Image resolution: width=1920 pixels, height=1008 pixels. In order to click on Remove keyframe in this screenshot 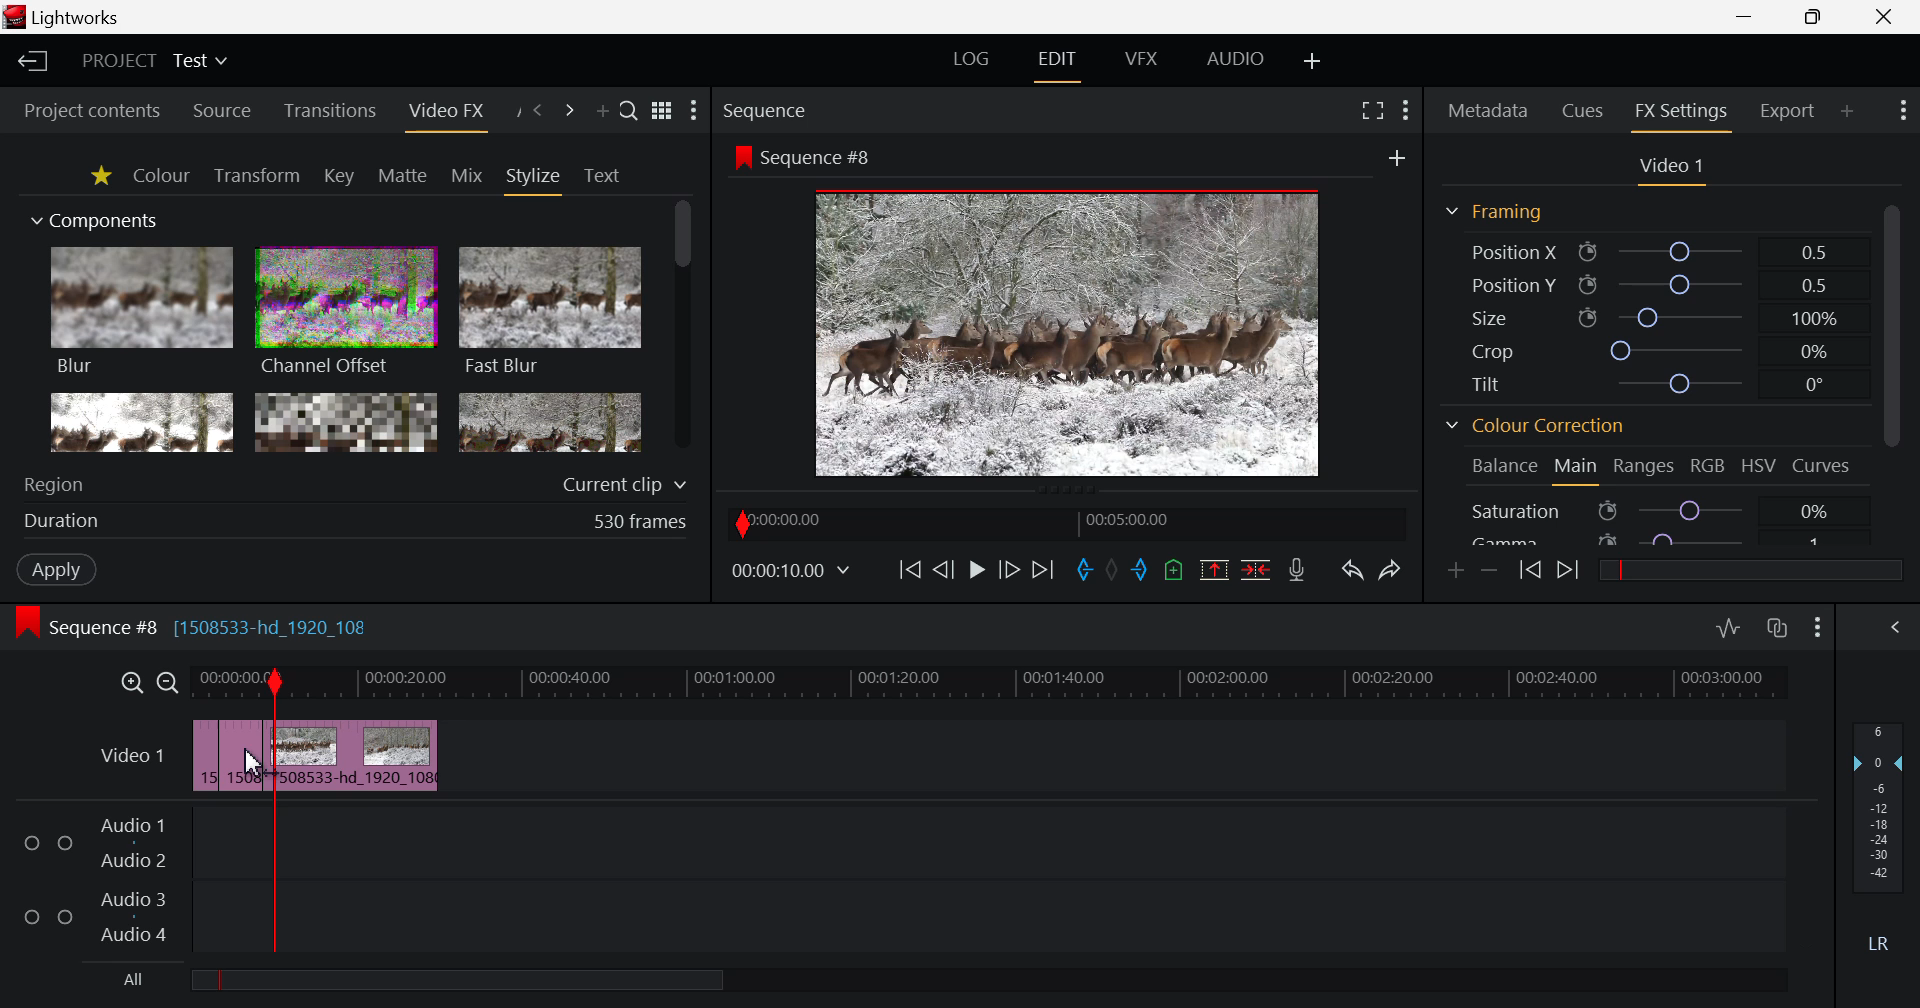, I will do `click(1490, 570)`.